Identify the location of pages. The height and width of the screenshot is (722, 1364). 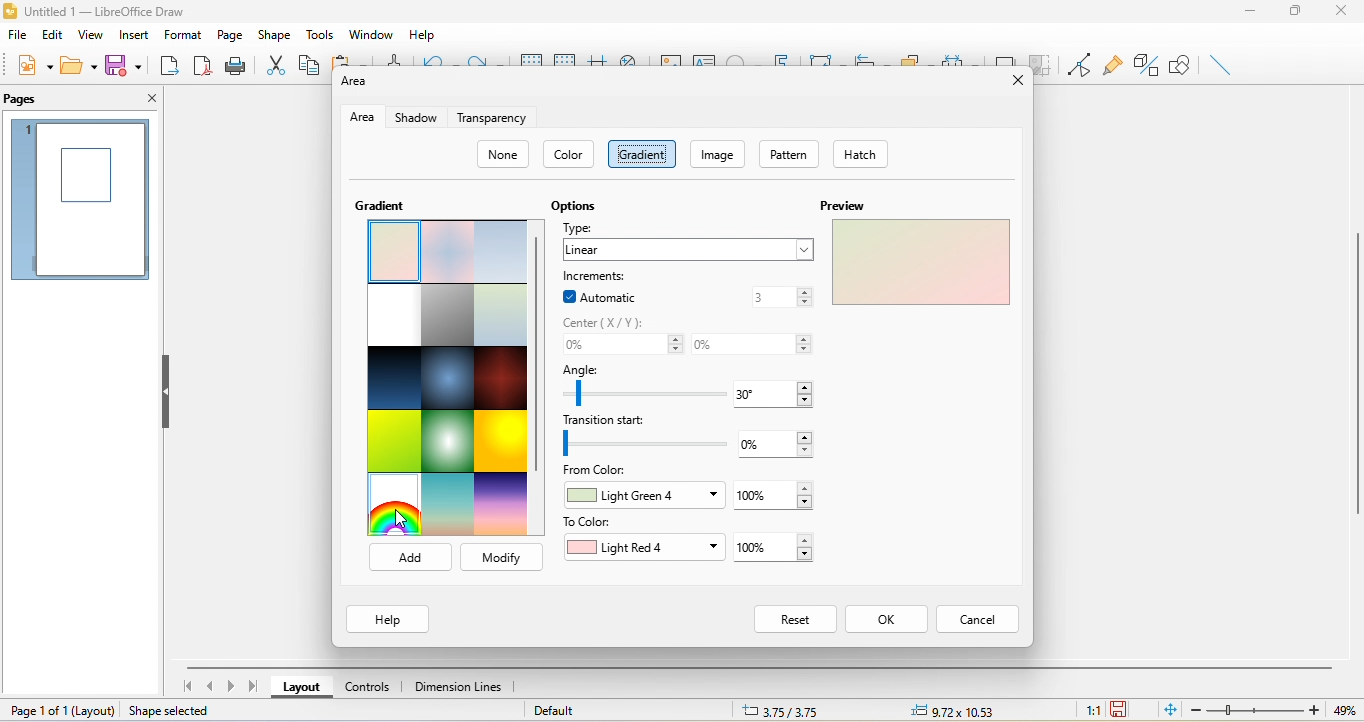
(25, 101).